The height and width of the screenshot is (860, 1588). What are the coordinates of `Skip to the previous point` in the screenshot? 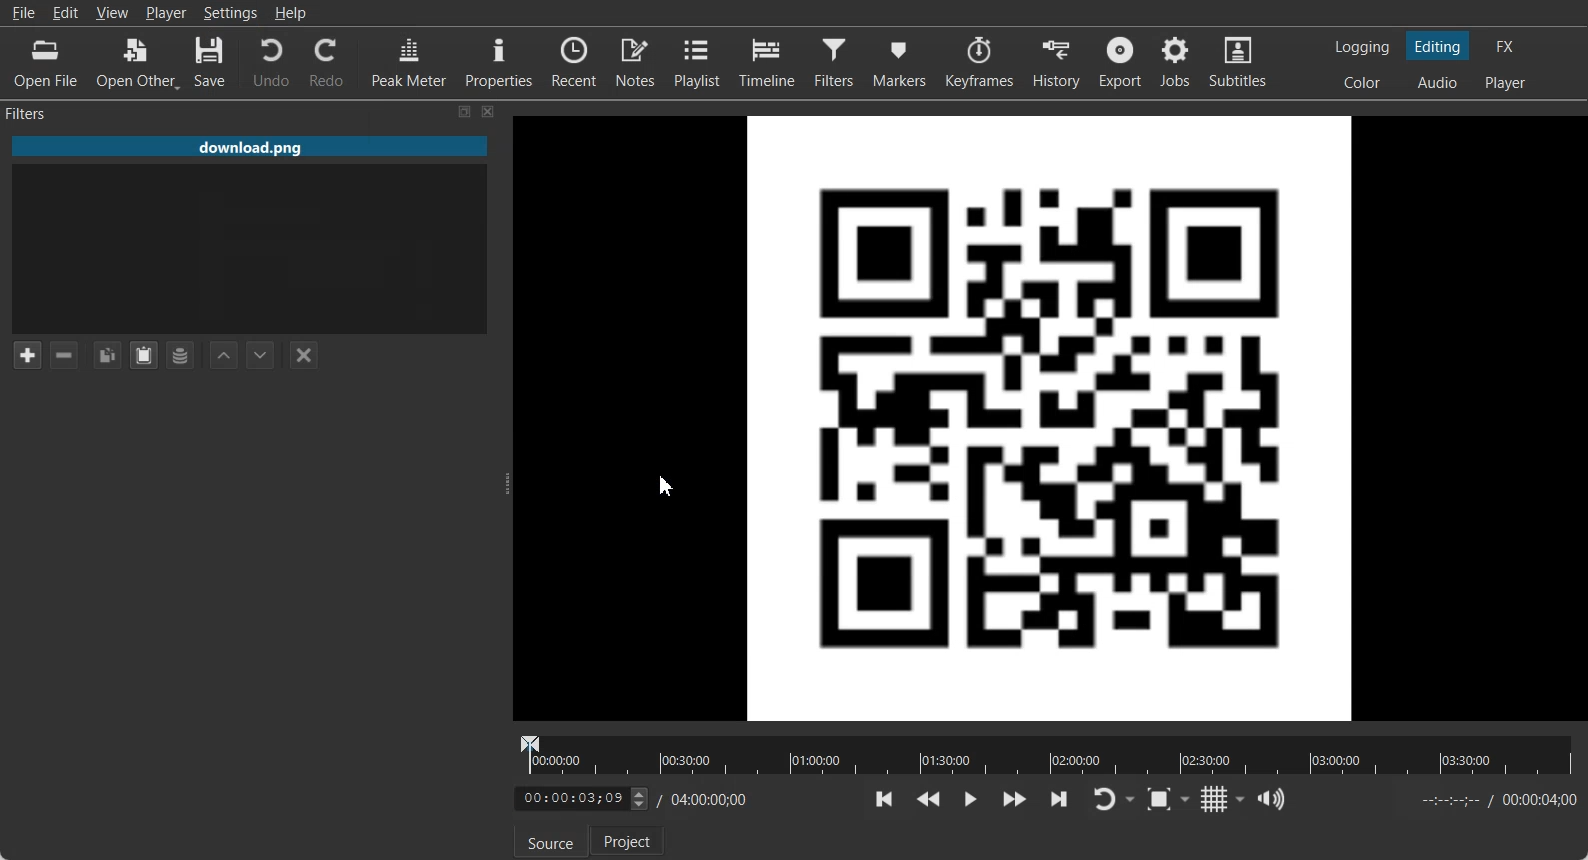 It's located at (885, 799).